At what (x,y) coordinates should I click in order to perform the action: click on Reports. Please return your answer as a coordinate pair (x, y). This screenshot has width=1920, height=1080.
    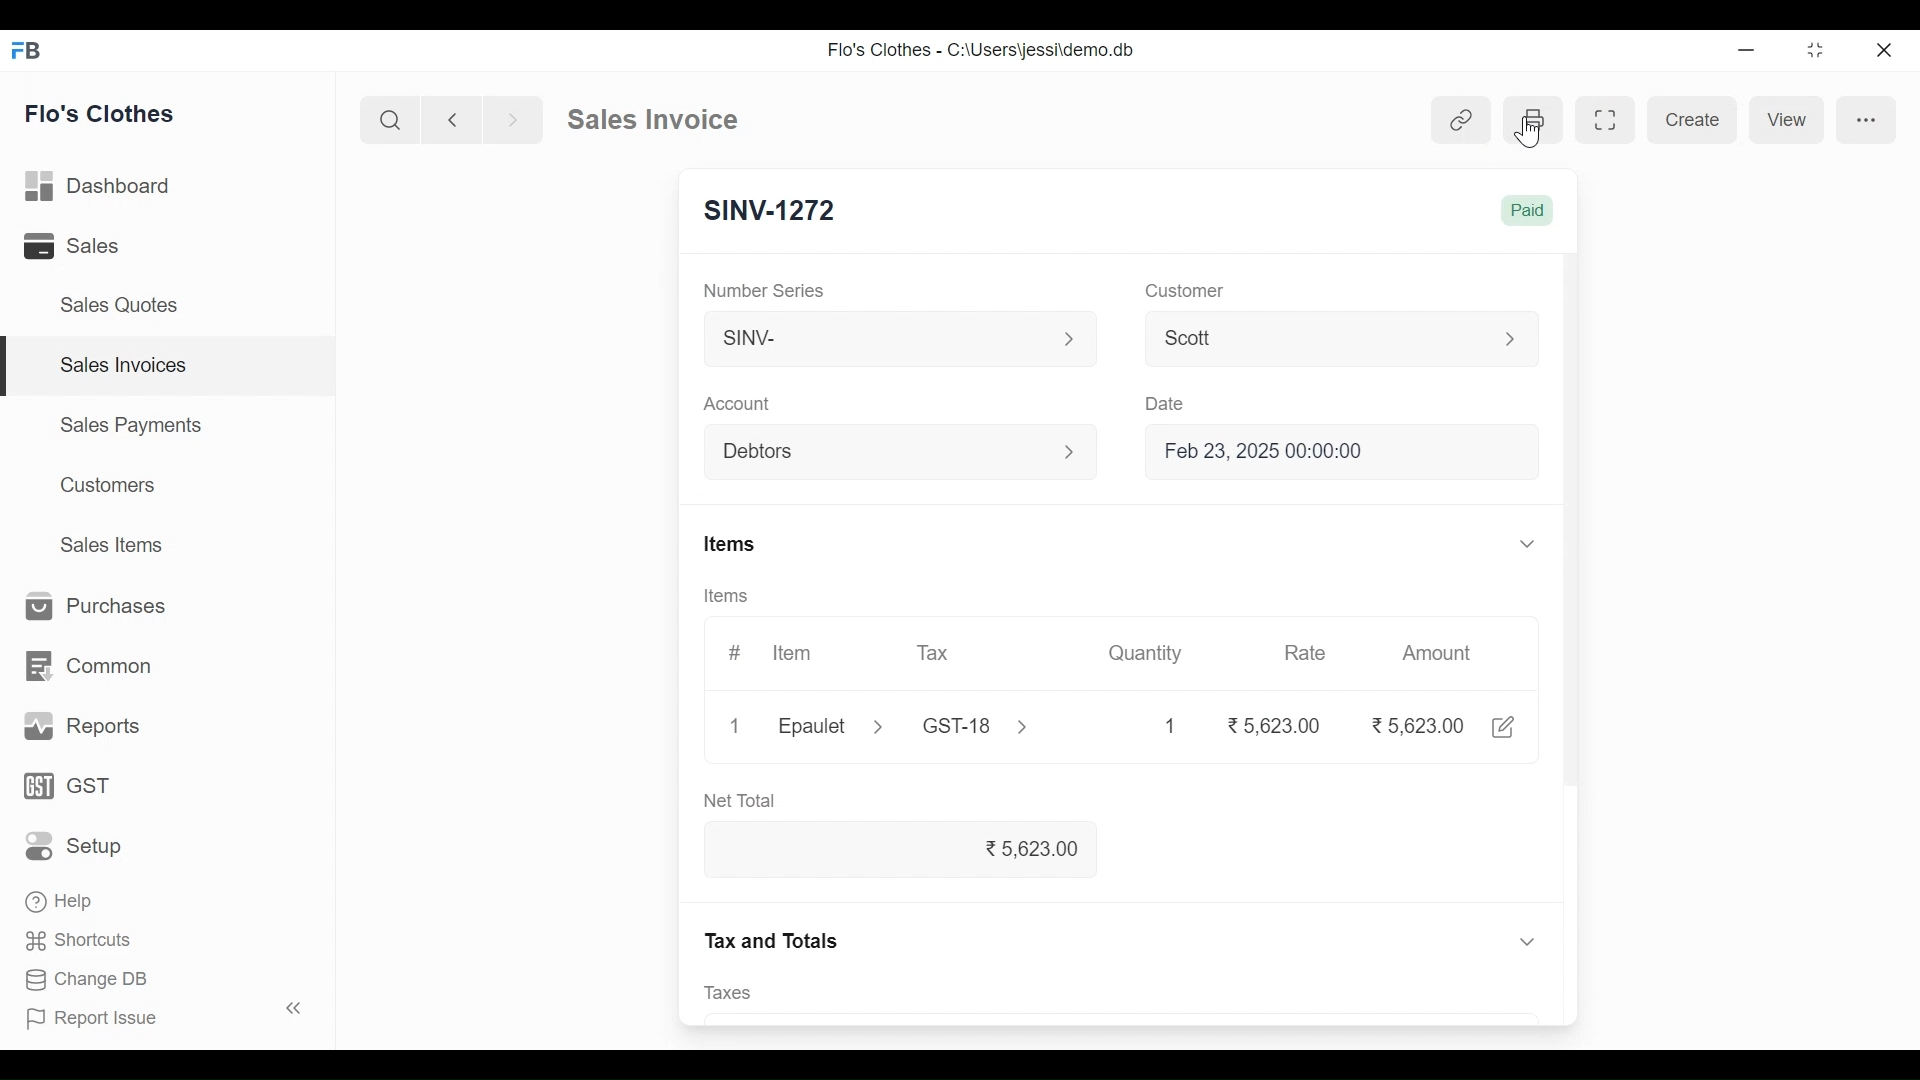
    Looking at the image, I should click on (85, 724).